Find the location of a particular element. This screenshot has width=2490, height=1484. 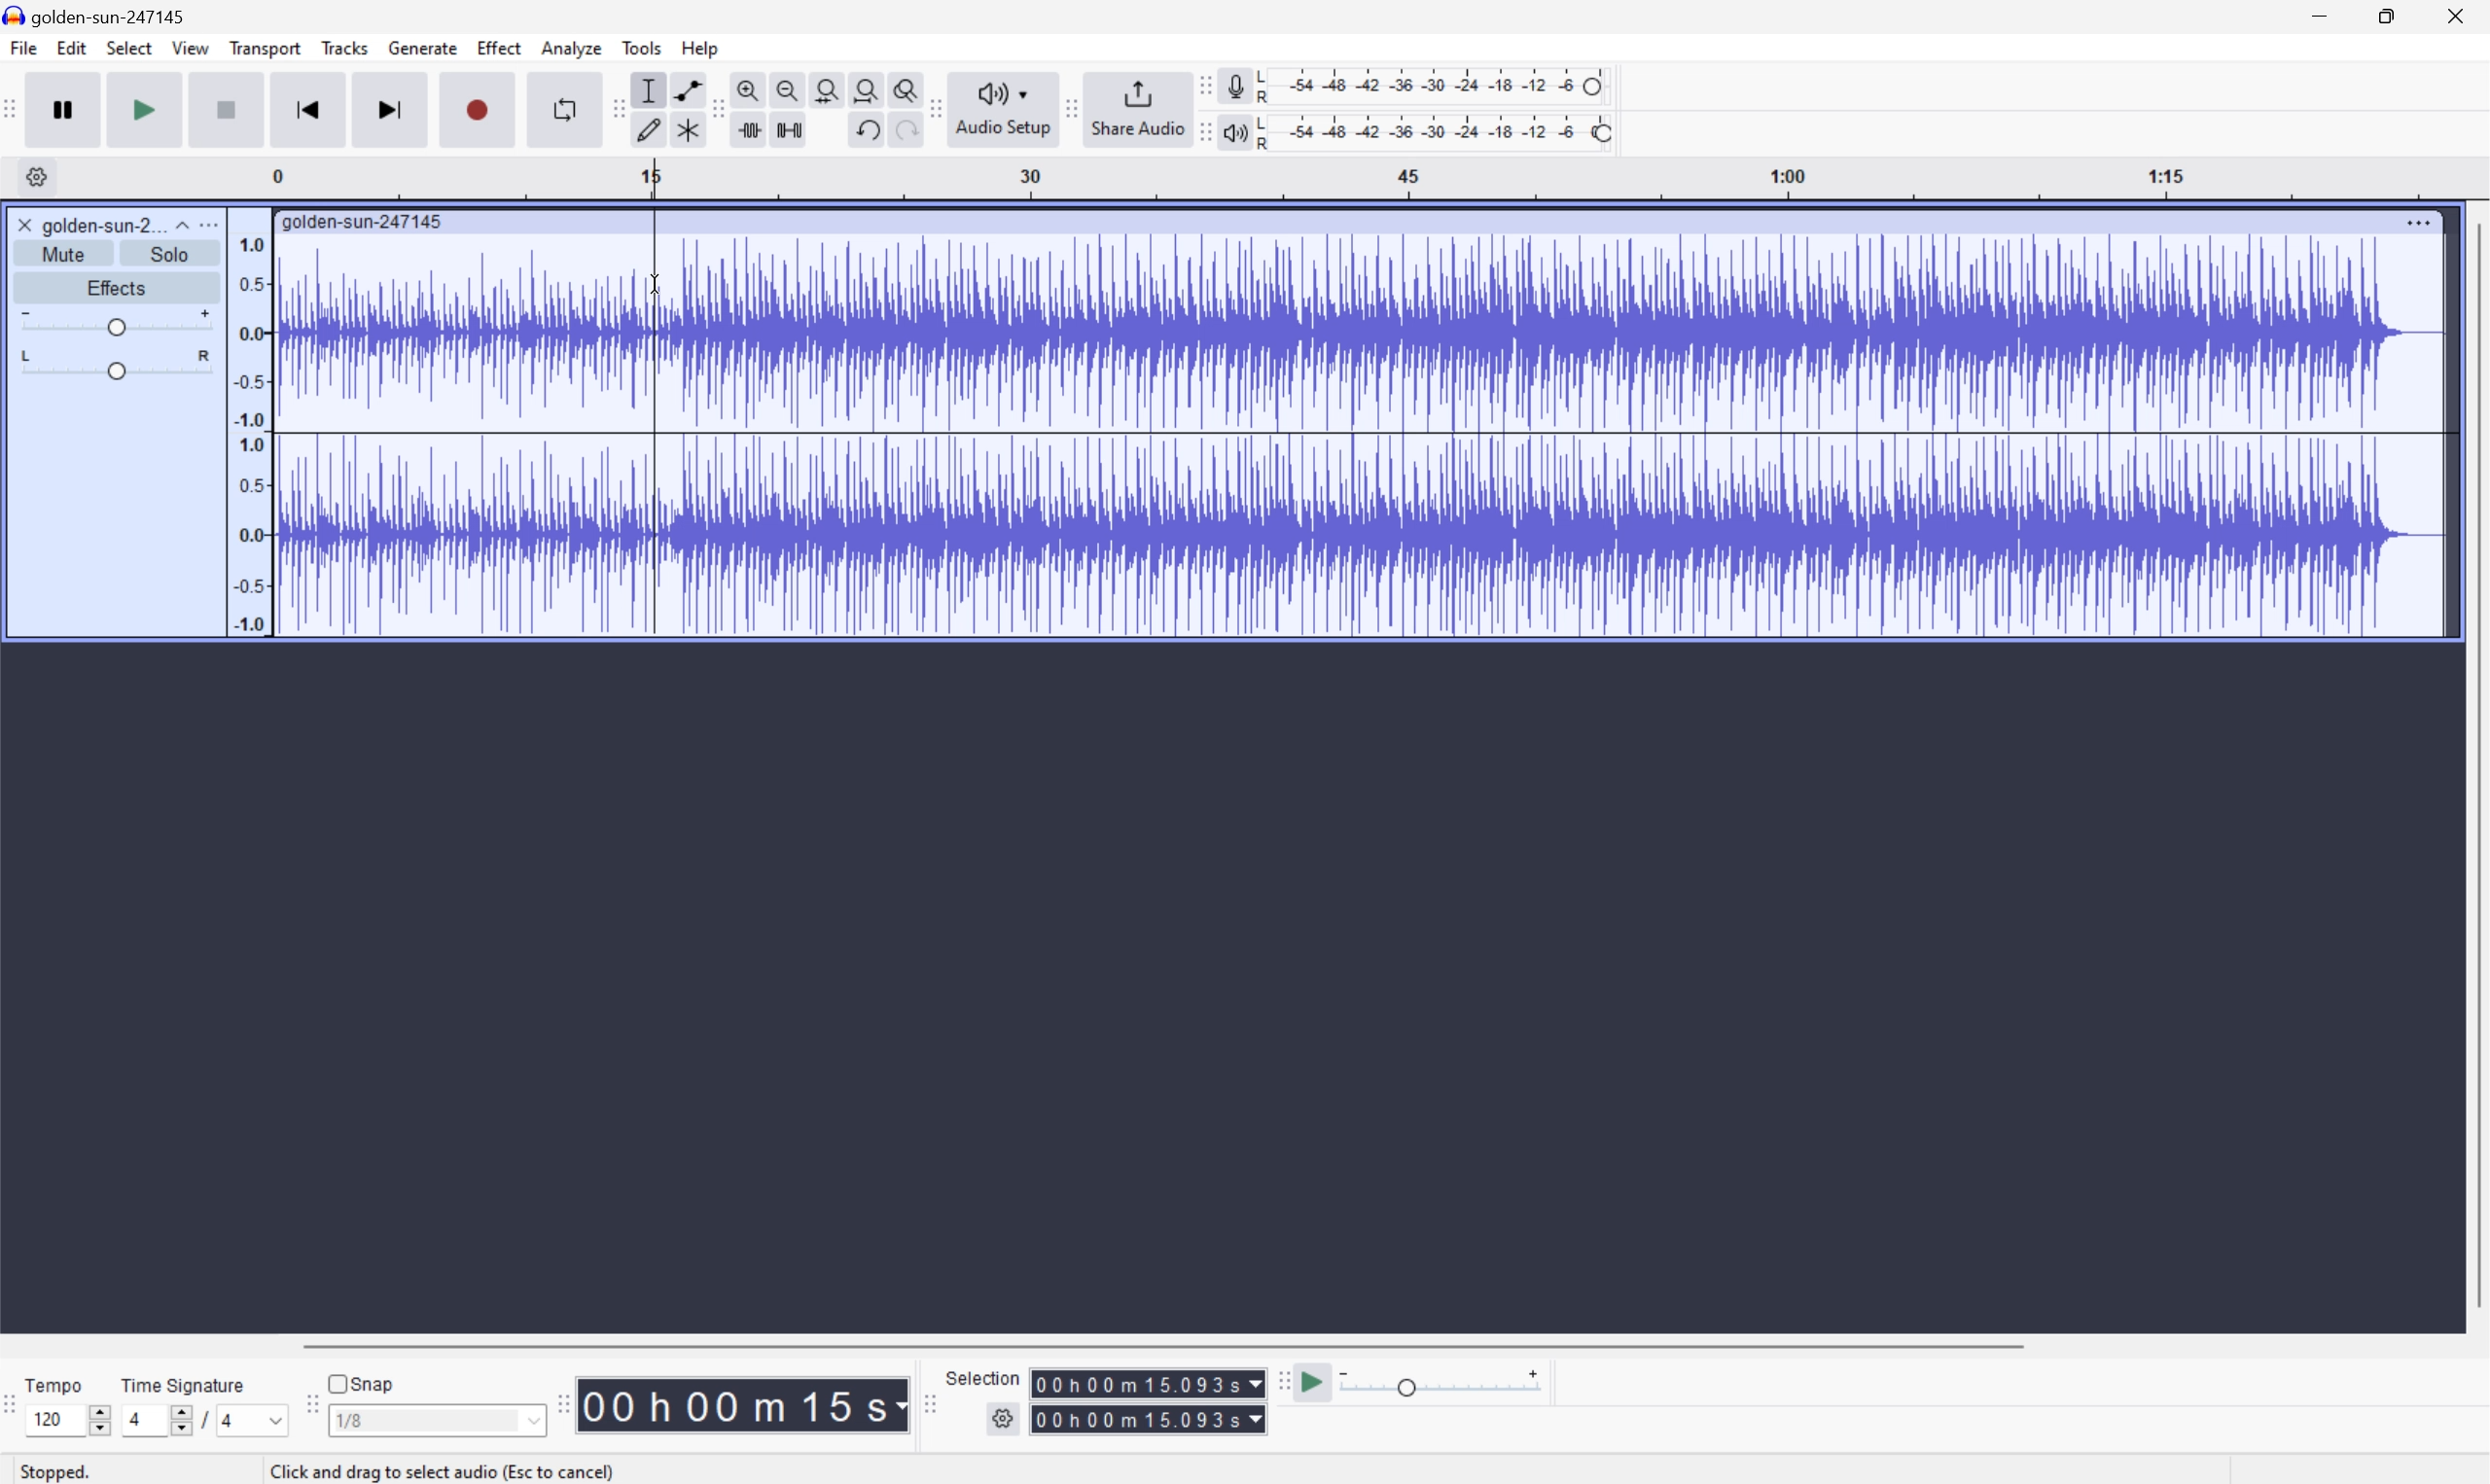

Zoom in is located at coordinates (747, 90).